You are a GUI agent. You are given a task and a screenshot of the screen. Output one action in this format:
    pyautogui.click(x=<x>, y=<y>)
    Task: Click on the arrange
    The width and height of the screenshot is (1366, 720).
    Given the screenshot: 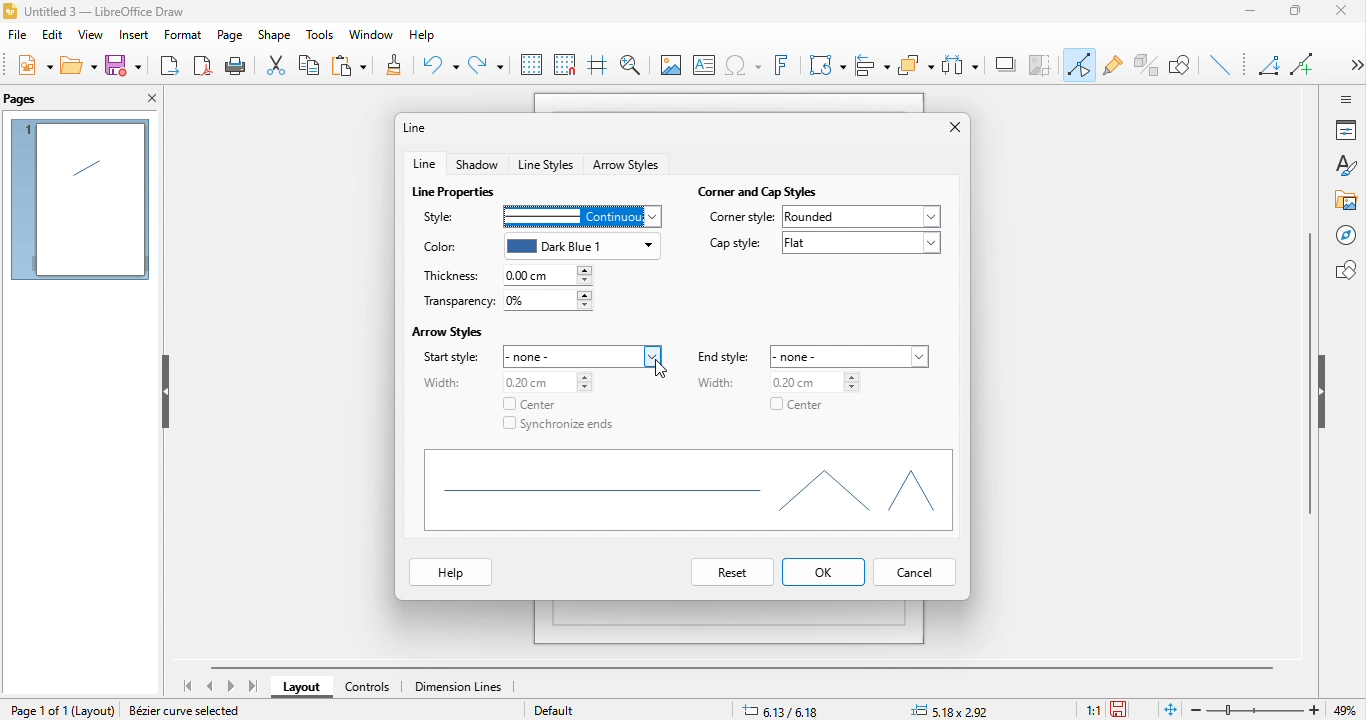 What is the action you would take?
    pyautogui.click(x=916, y=66)
    